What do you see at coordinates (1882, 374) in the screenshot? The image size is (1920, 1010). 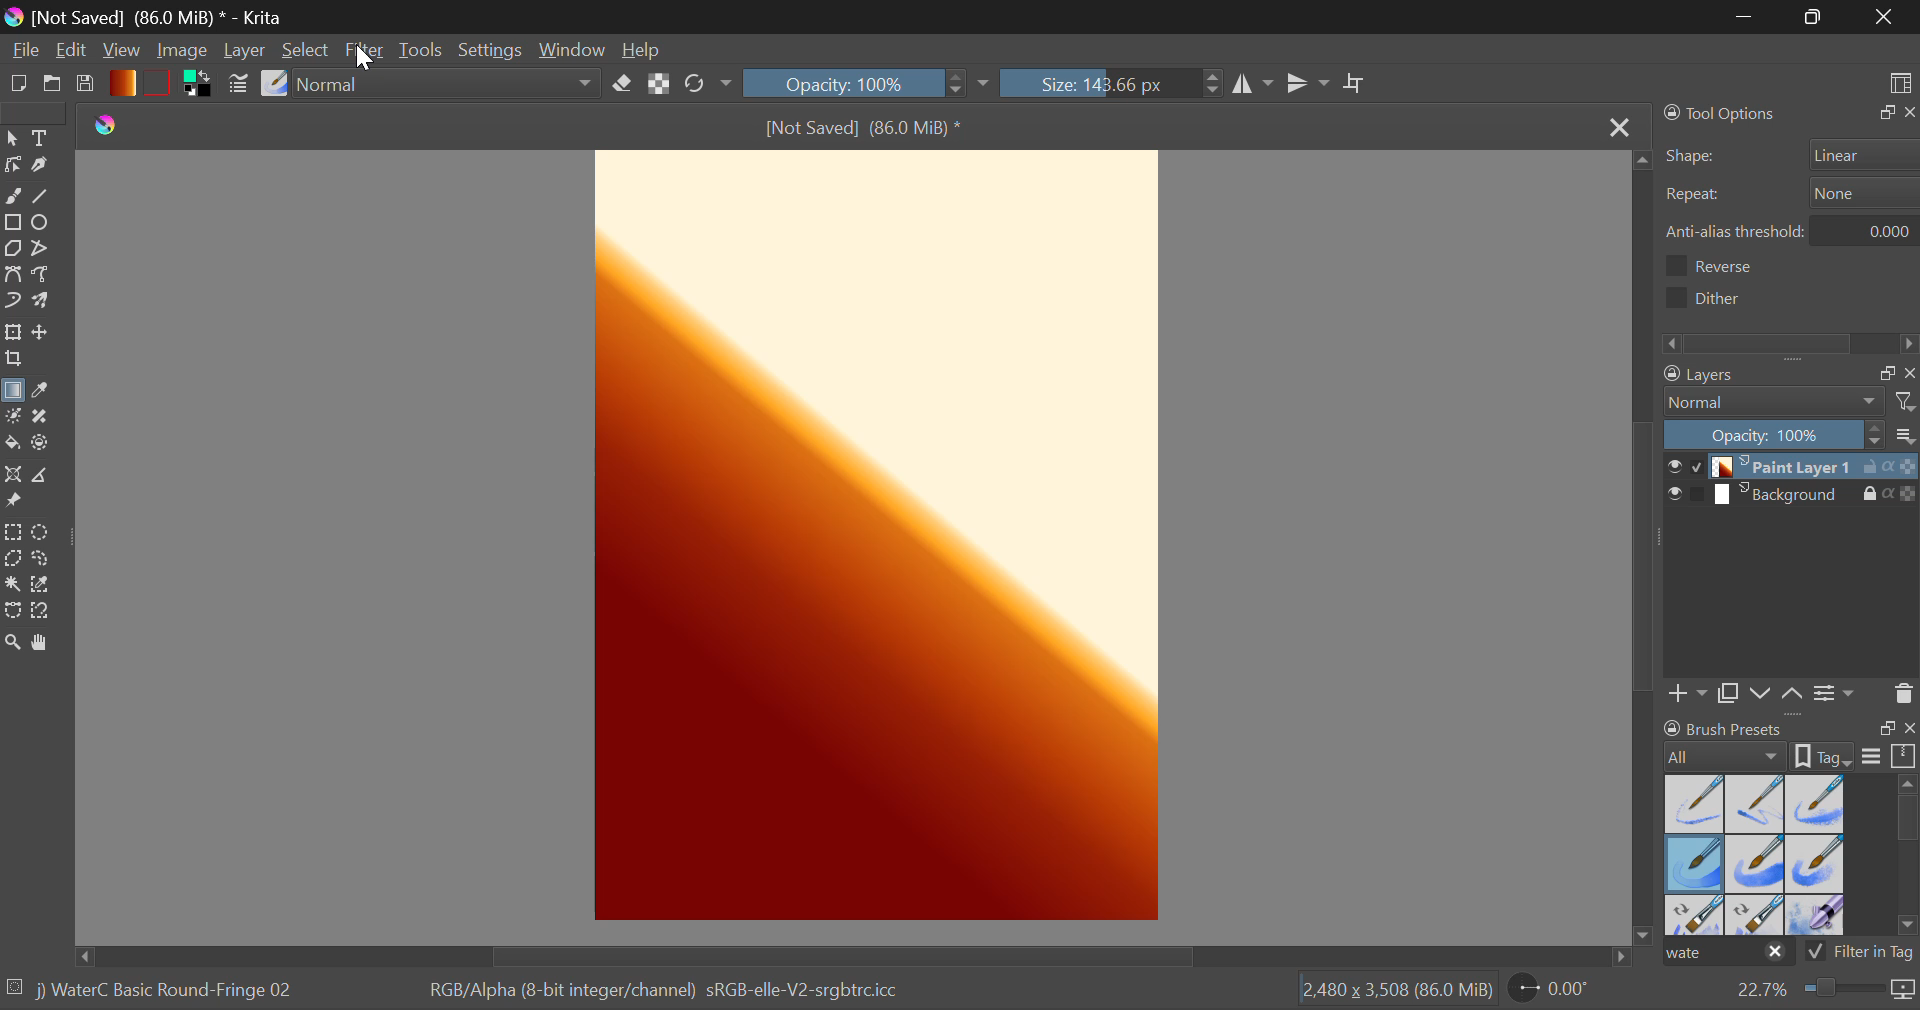 I see `copy ` at bounding box center [1882, 374].